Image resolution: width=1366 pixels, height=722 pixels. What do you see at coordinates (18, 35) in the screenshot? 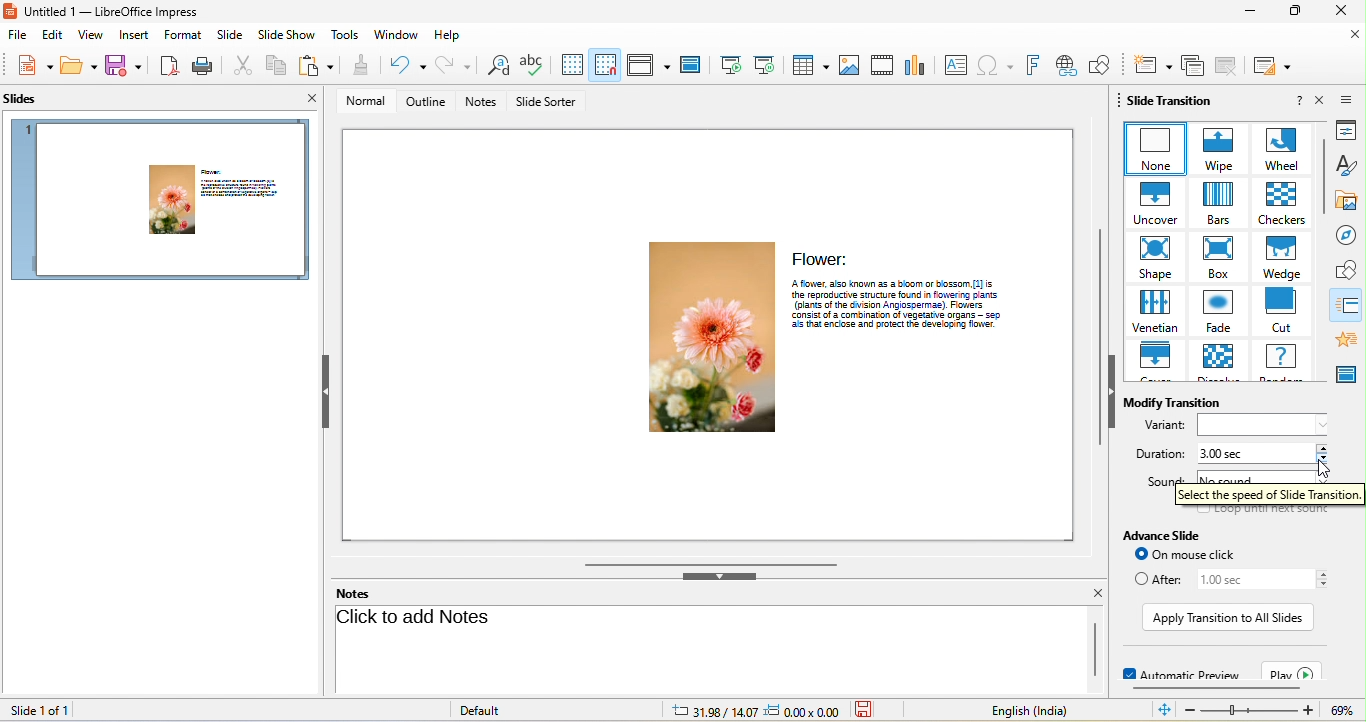
I see `file` at bounding box center [18, 35].